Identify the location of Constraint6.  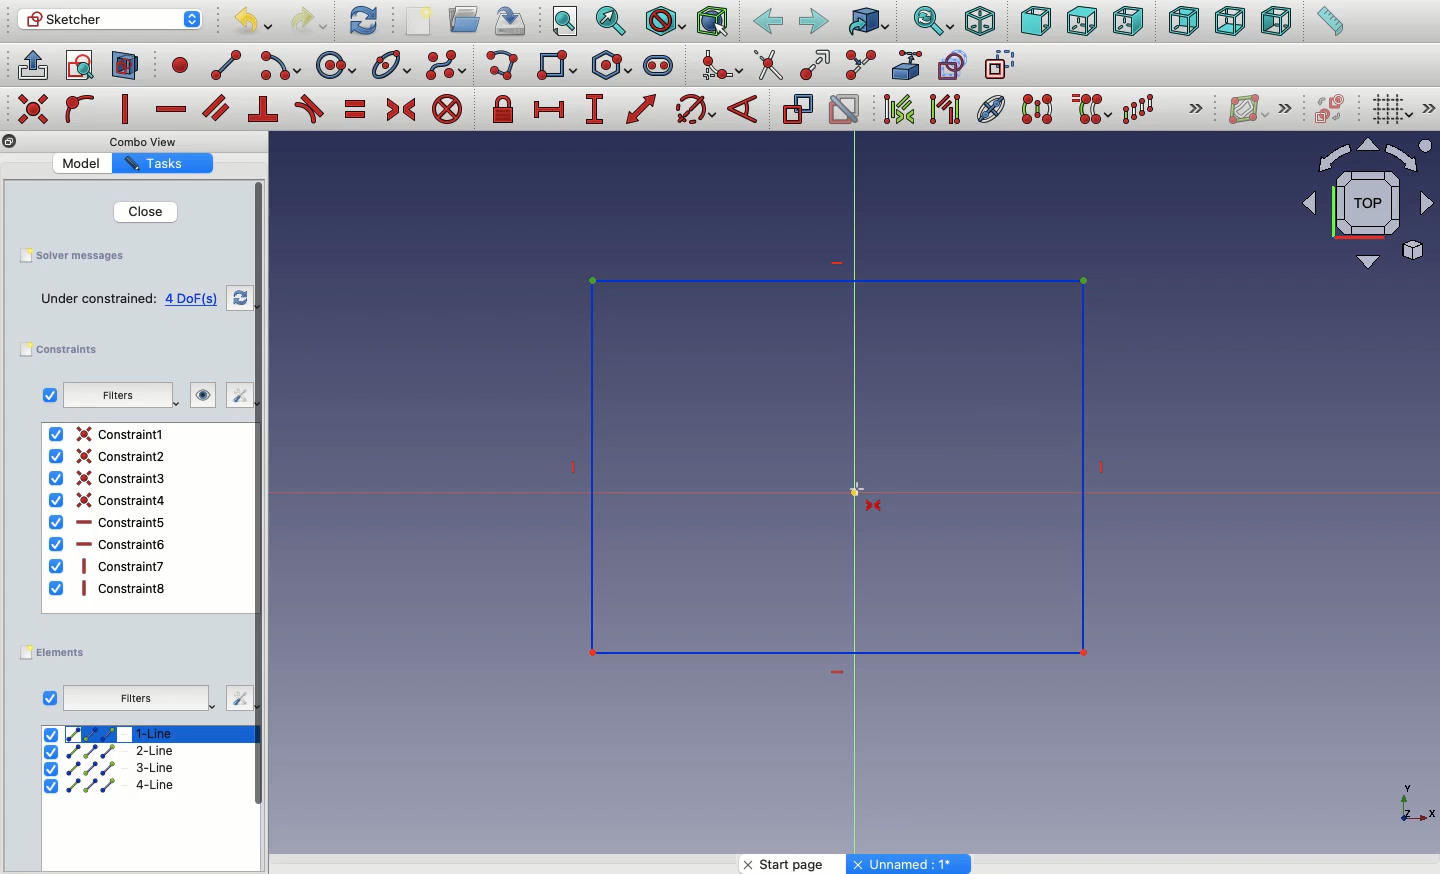
(108, 544).